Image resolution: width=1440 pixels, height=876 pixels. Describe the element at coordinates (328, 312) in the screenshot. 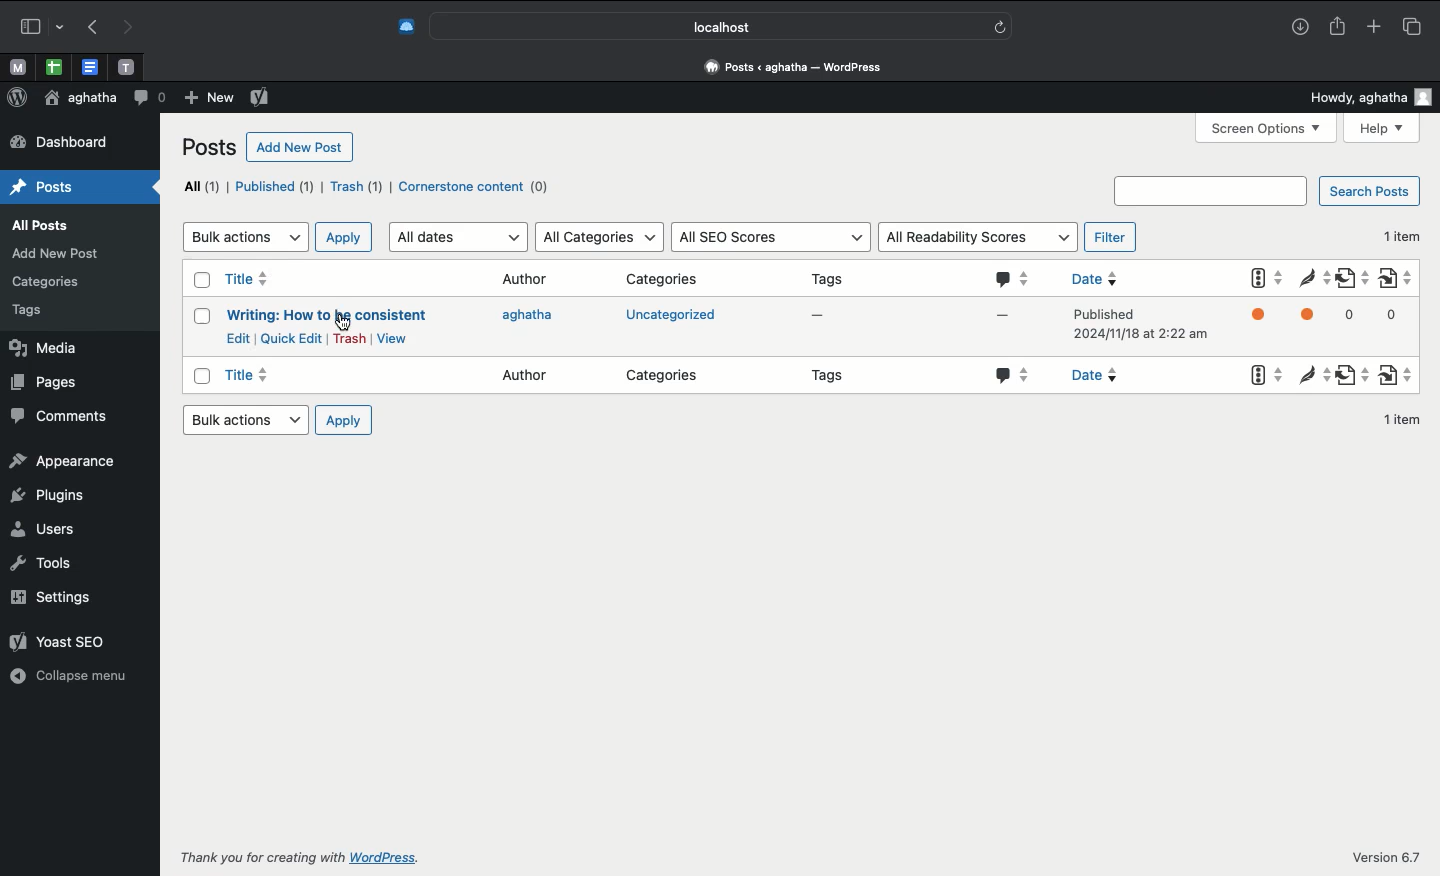

I see `Writing: How to be consistent` at that location.